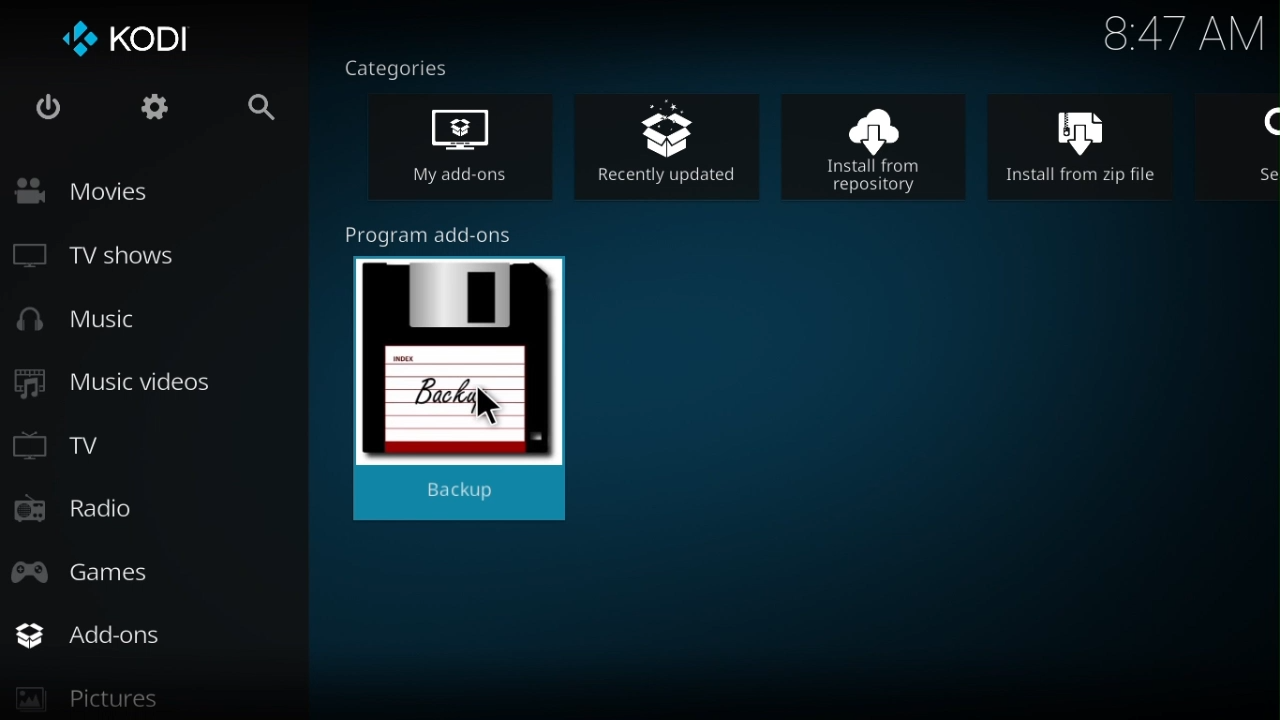 This screenshot has height=720, width=1280. I want to click on Cursor, so click(488, 408).